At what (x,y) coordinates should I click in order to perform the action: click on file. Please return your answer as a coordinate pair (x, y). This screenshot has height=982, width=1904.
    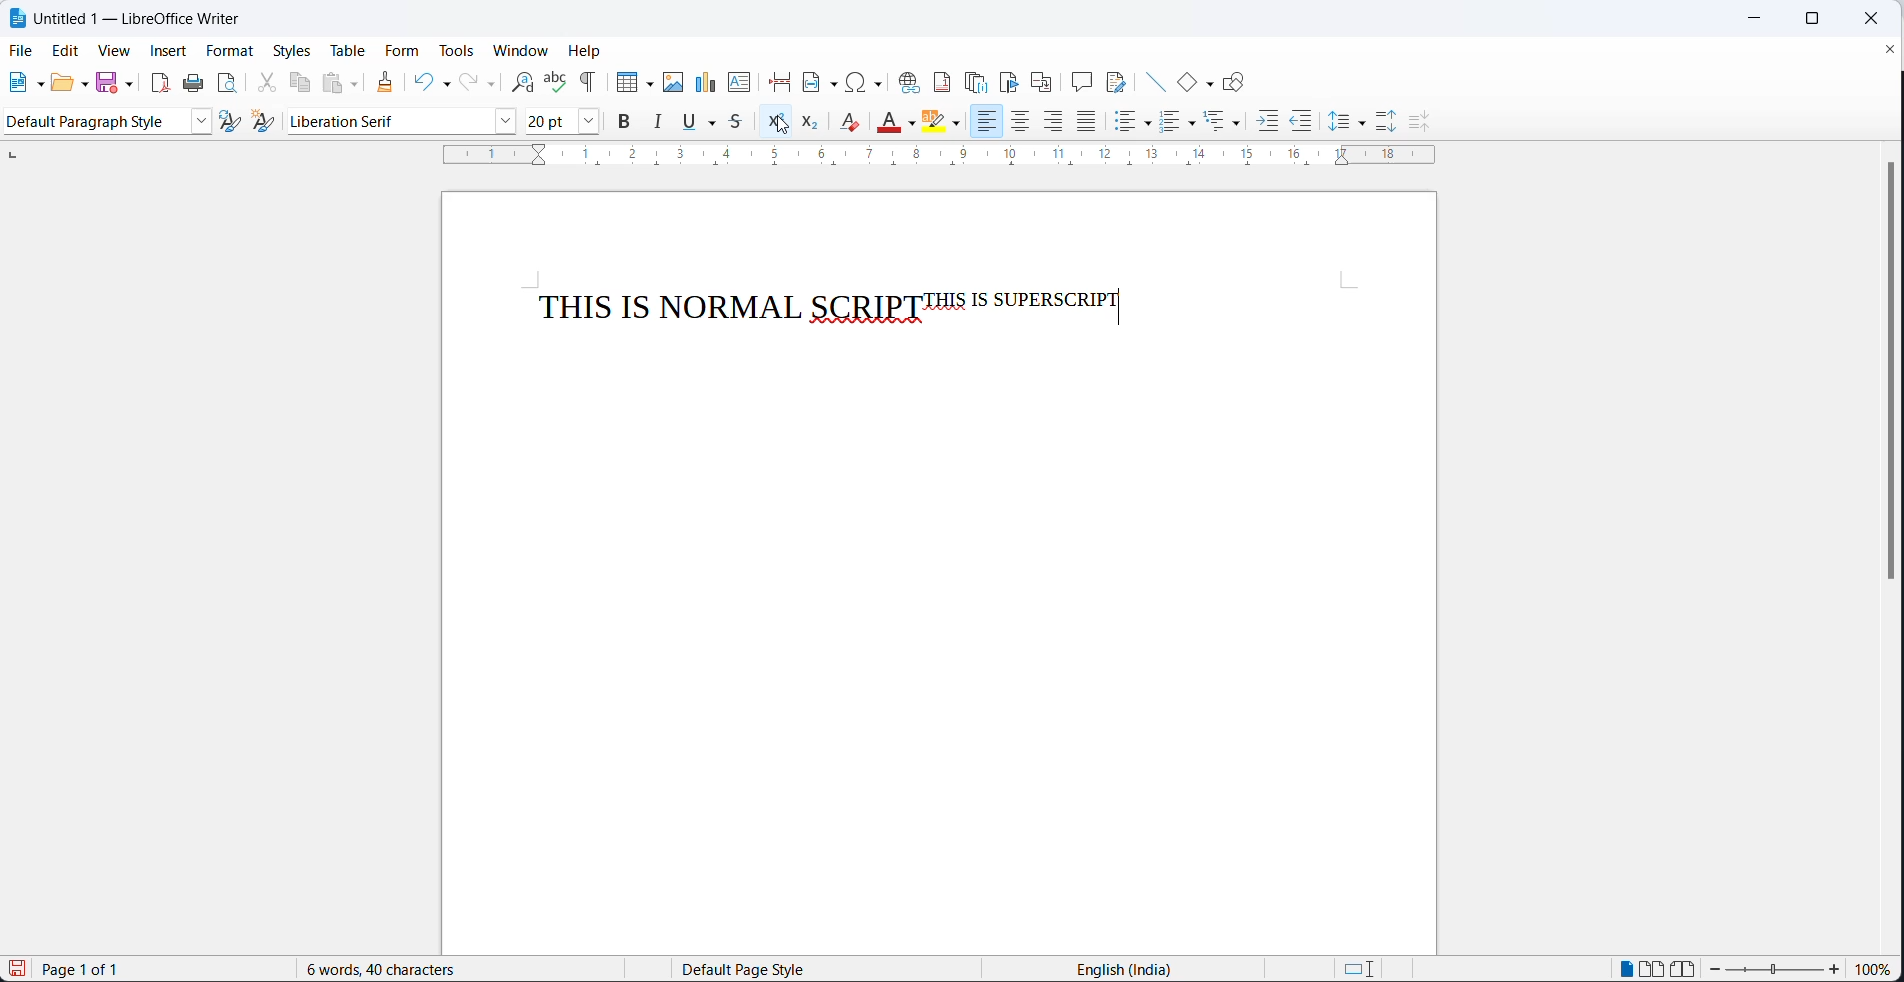
    Looking at the image, I should click on (23, 50).